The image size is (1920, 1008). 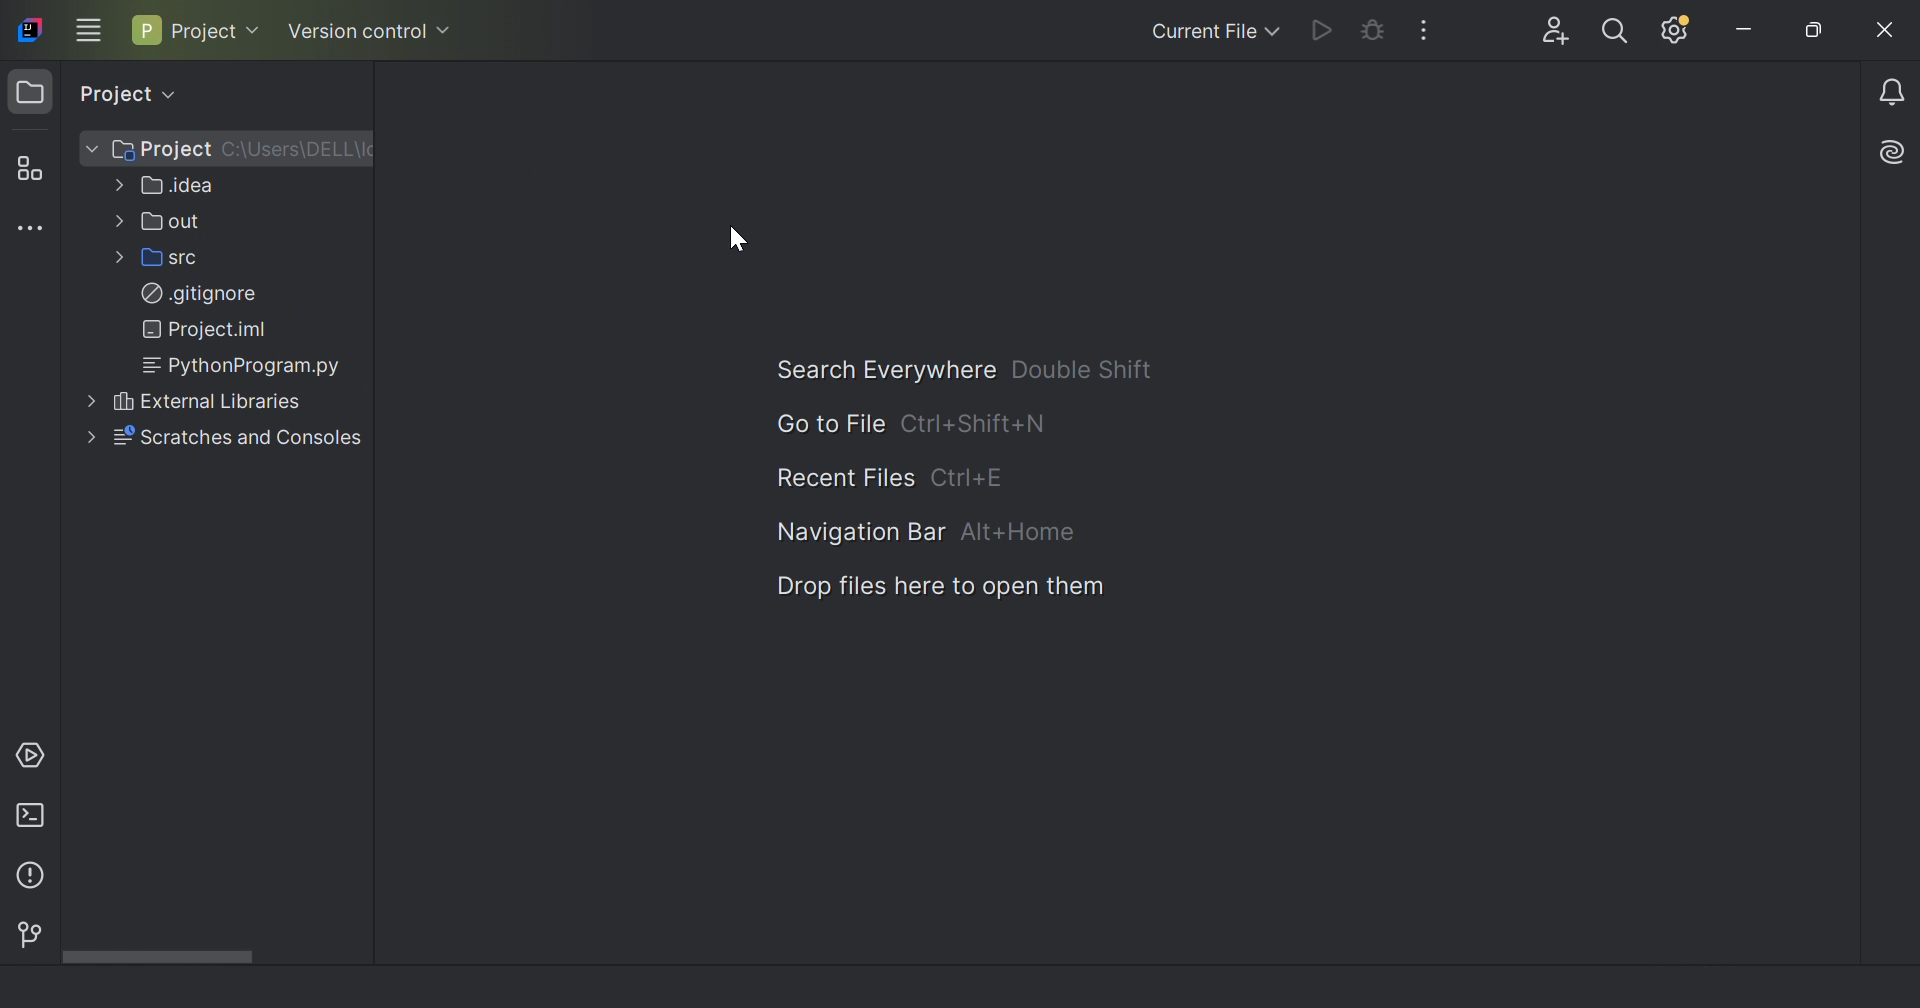 What do you see at coordinates (859, 534) in the screenshot?
I see `Navigation bar` at bounding box center [859, 534].